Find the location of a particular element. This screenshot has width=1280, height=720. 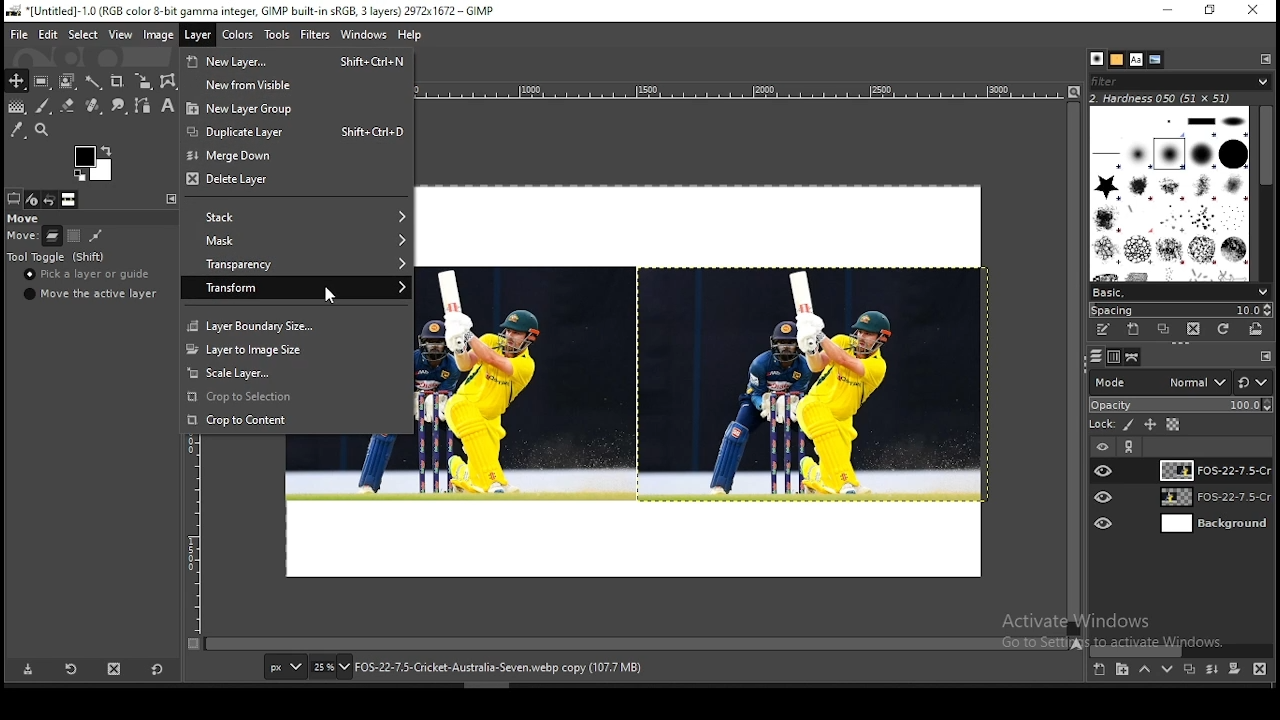

new layer group is located at coordinates (1122, 671).